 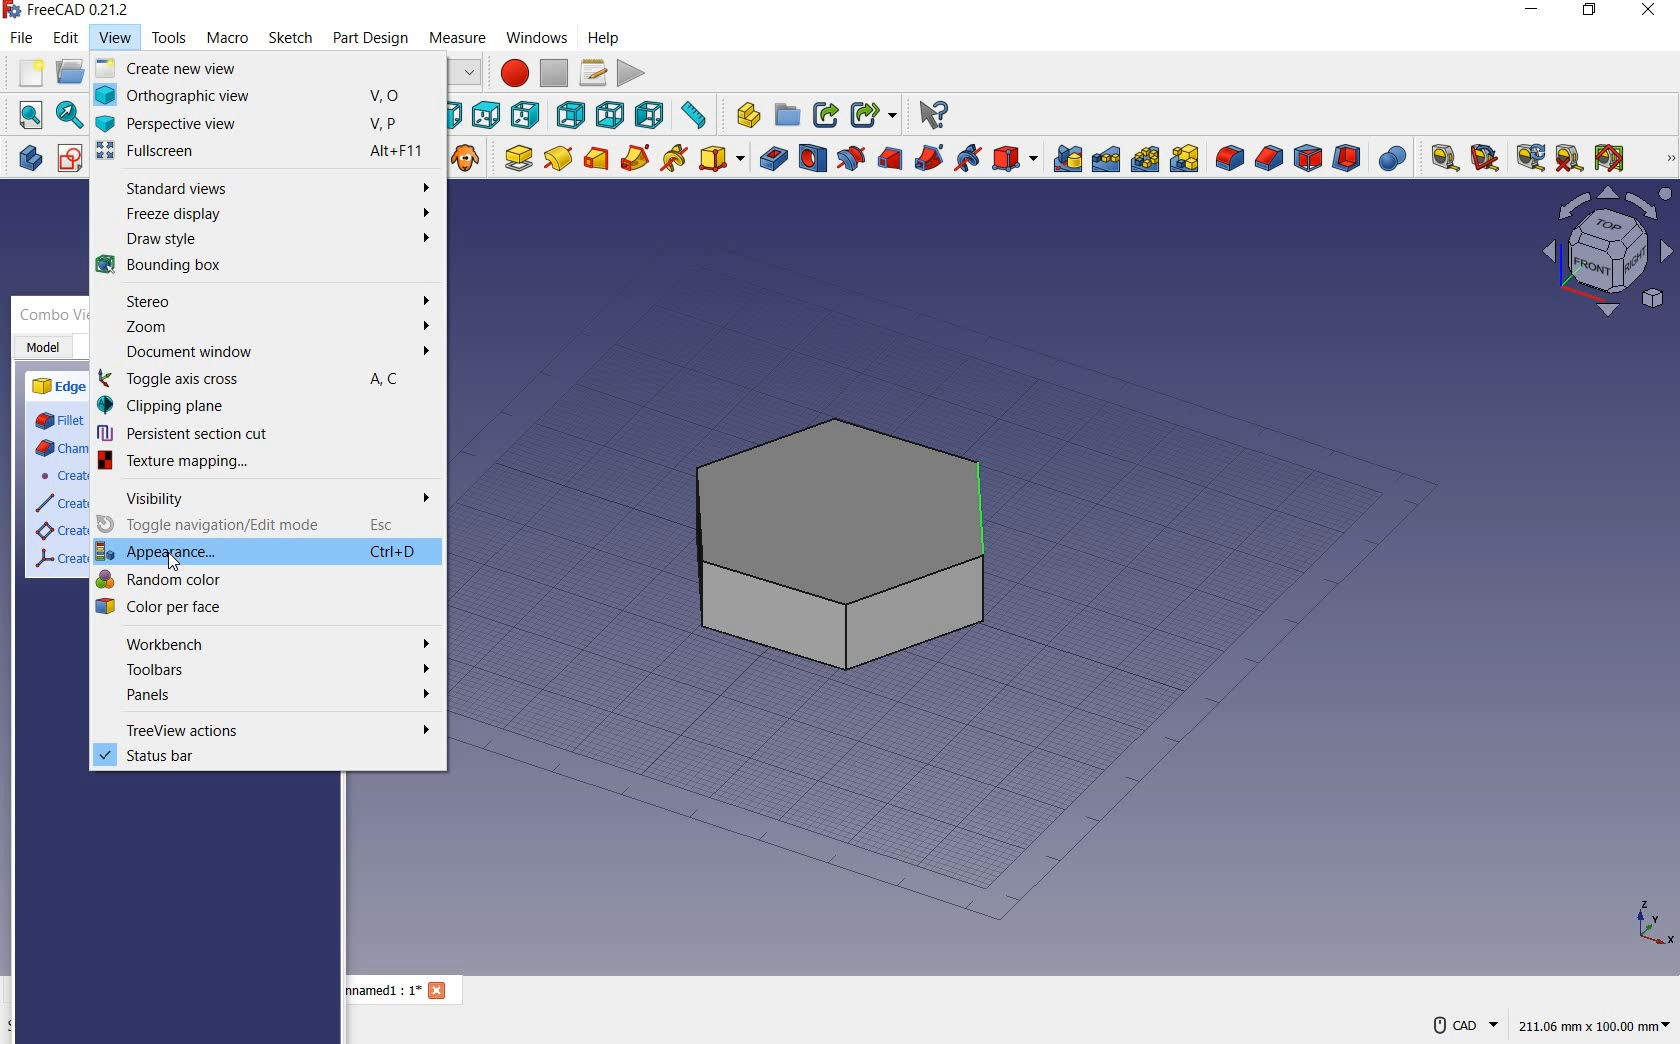 What do you see at coordinates (174, 563) in the screenshot?
I see `cursor` at bounding box center [174, 563].